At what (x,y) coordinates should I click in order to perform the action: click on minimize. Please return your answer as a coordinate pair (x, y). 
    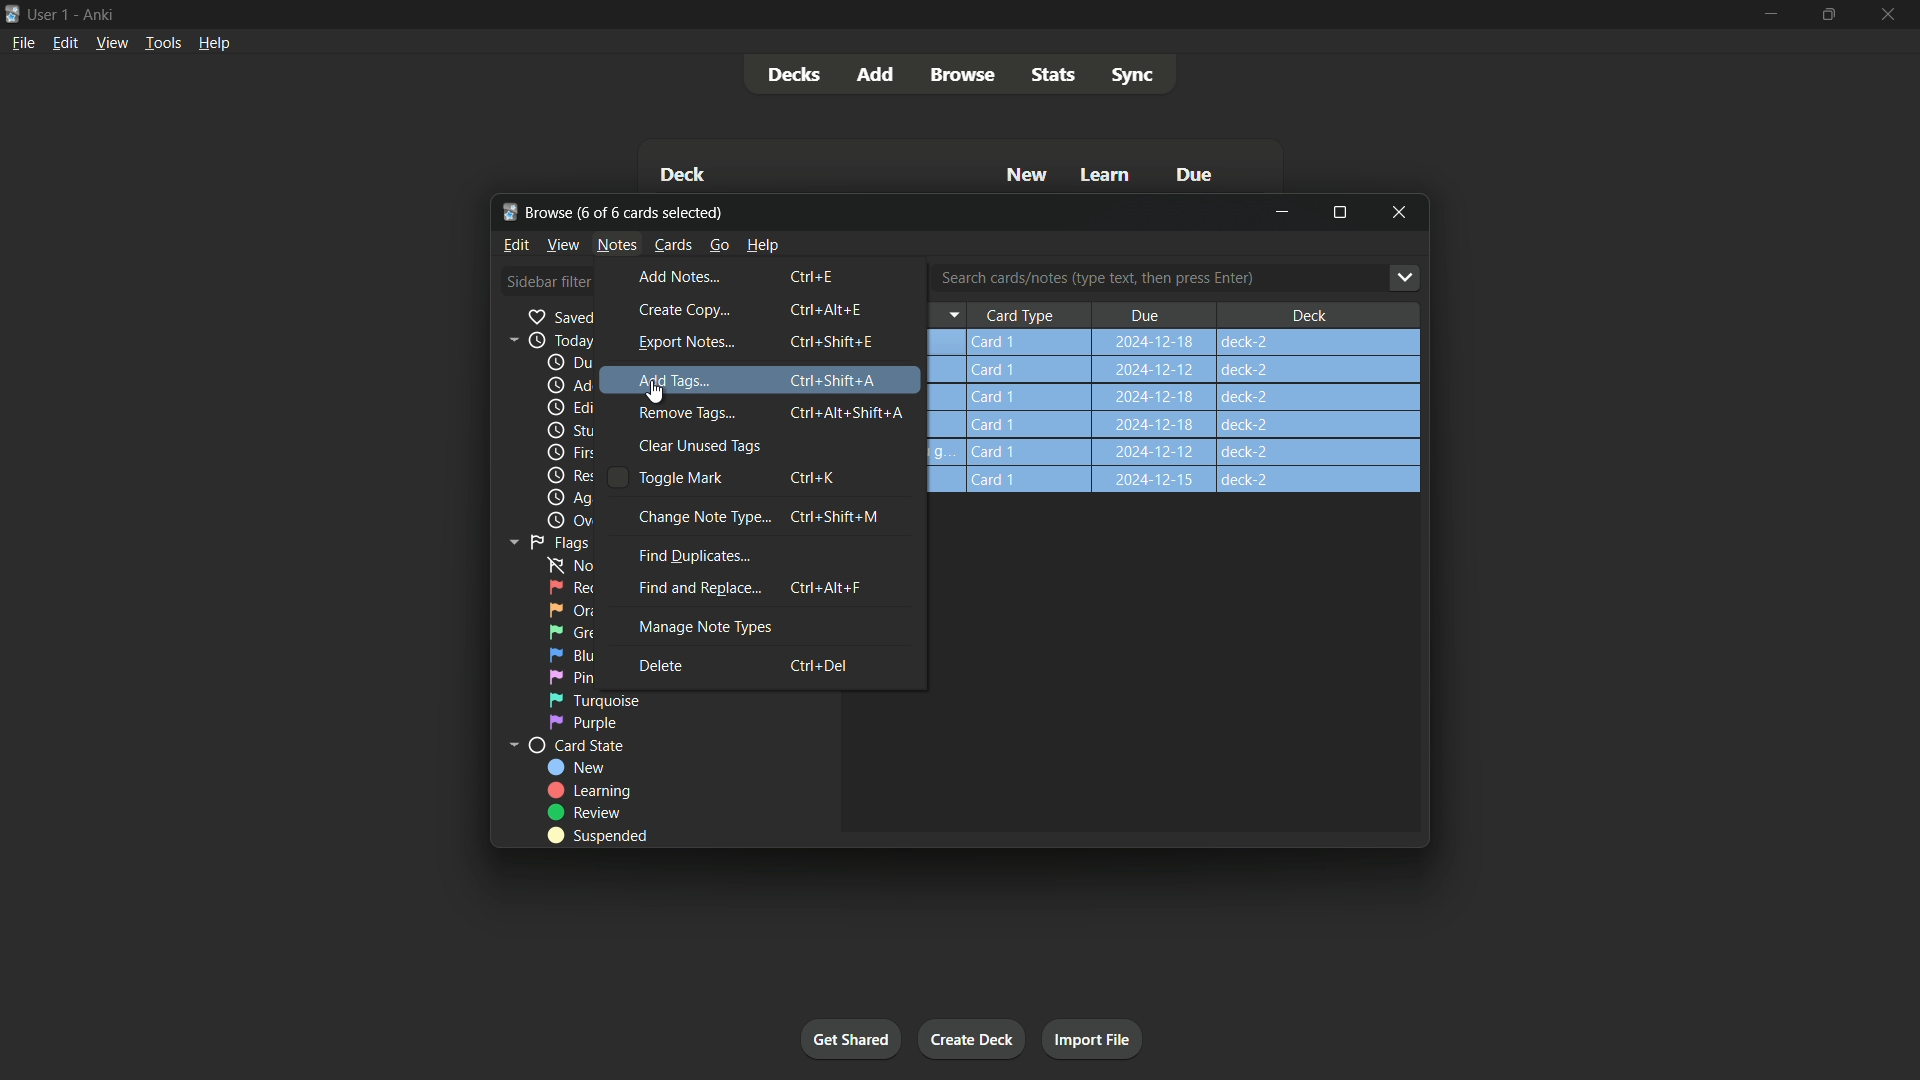
    Looking at the image, I should click on (1775, 13).